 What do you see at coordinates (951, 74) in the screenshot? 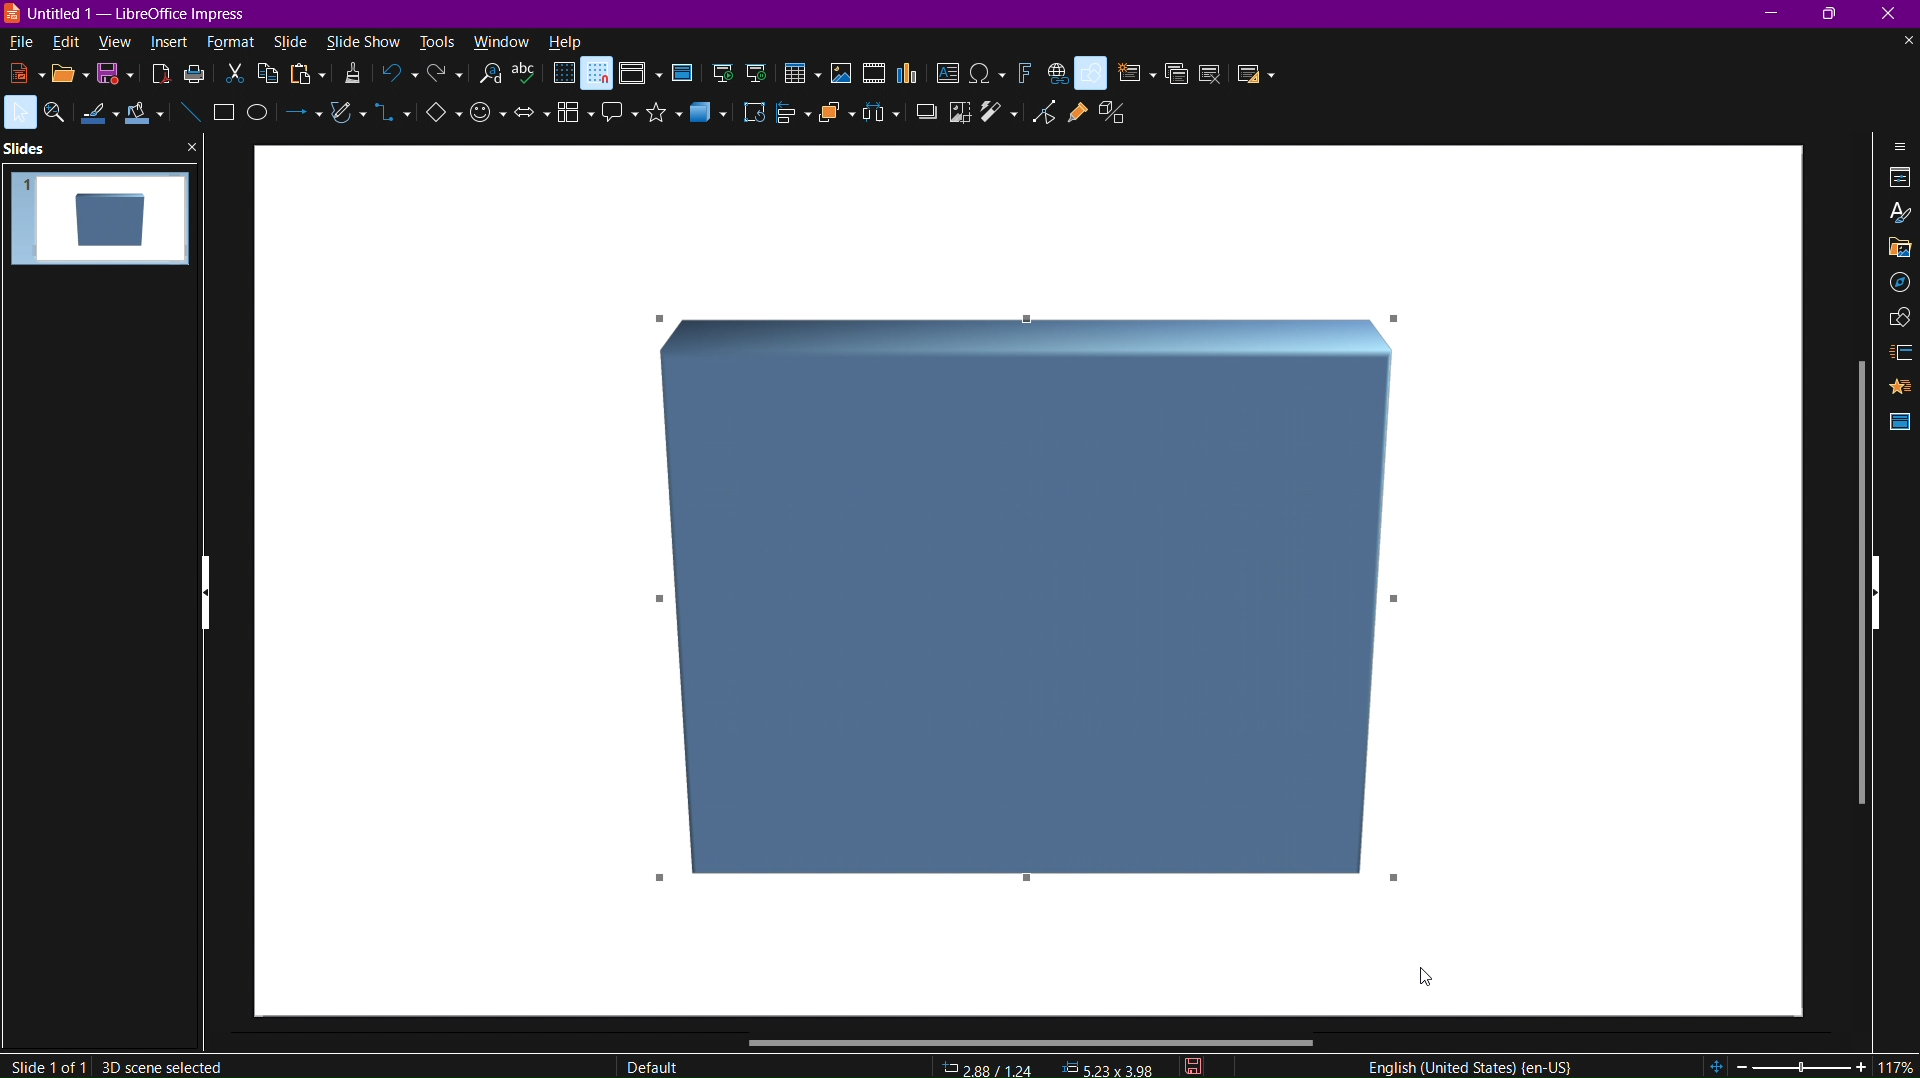
I see `Insert Text Box` at bounding box center [951, 74].